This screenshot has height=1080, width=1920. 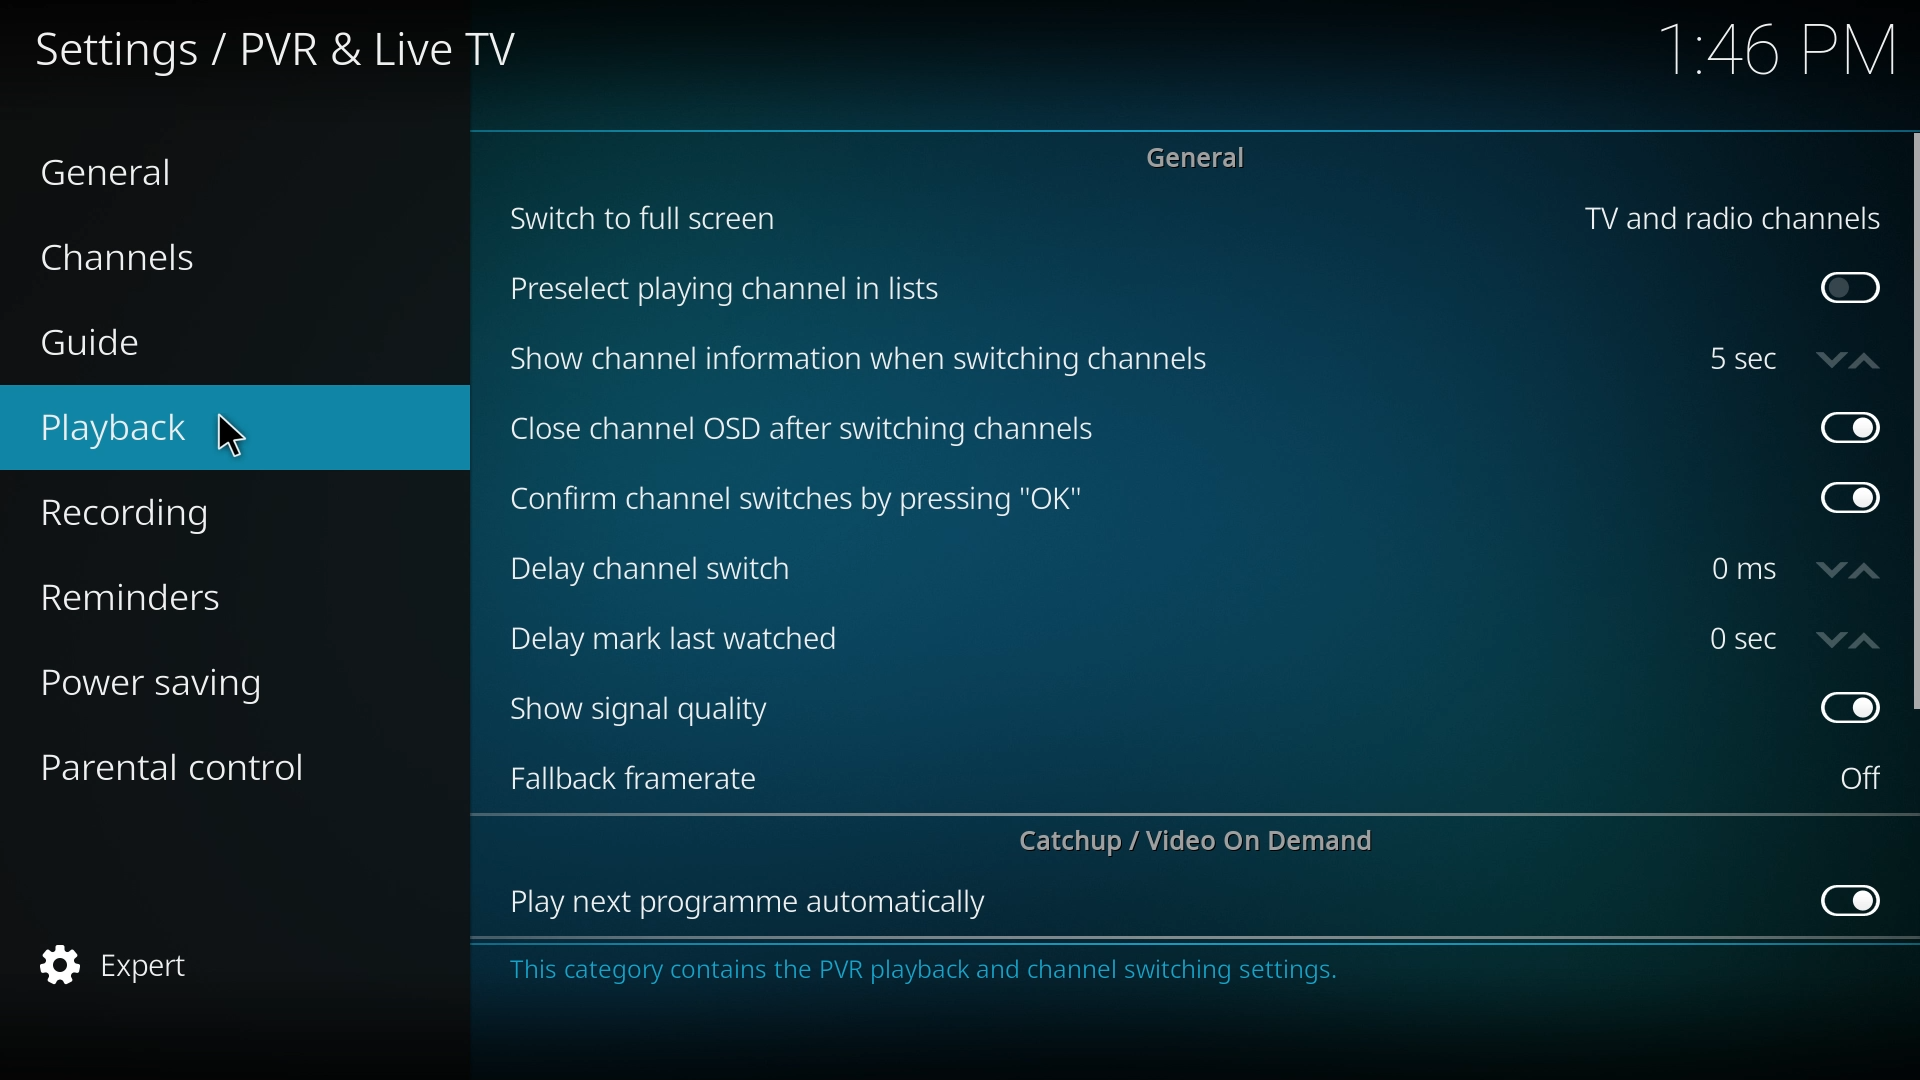 I want to click on power saving, so click(x=184, y=680).